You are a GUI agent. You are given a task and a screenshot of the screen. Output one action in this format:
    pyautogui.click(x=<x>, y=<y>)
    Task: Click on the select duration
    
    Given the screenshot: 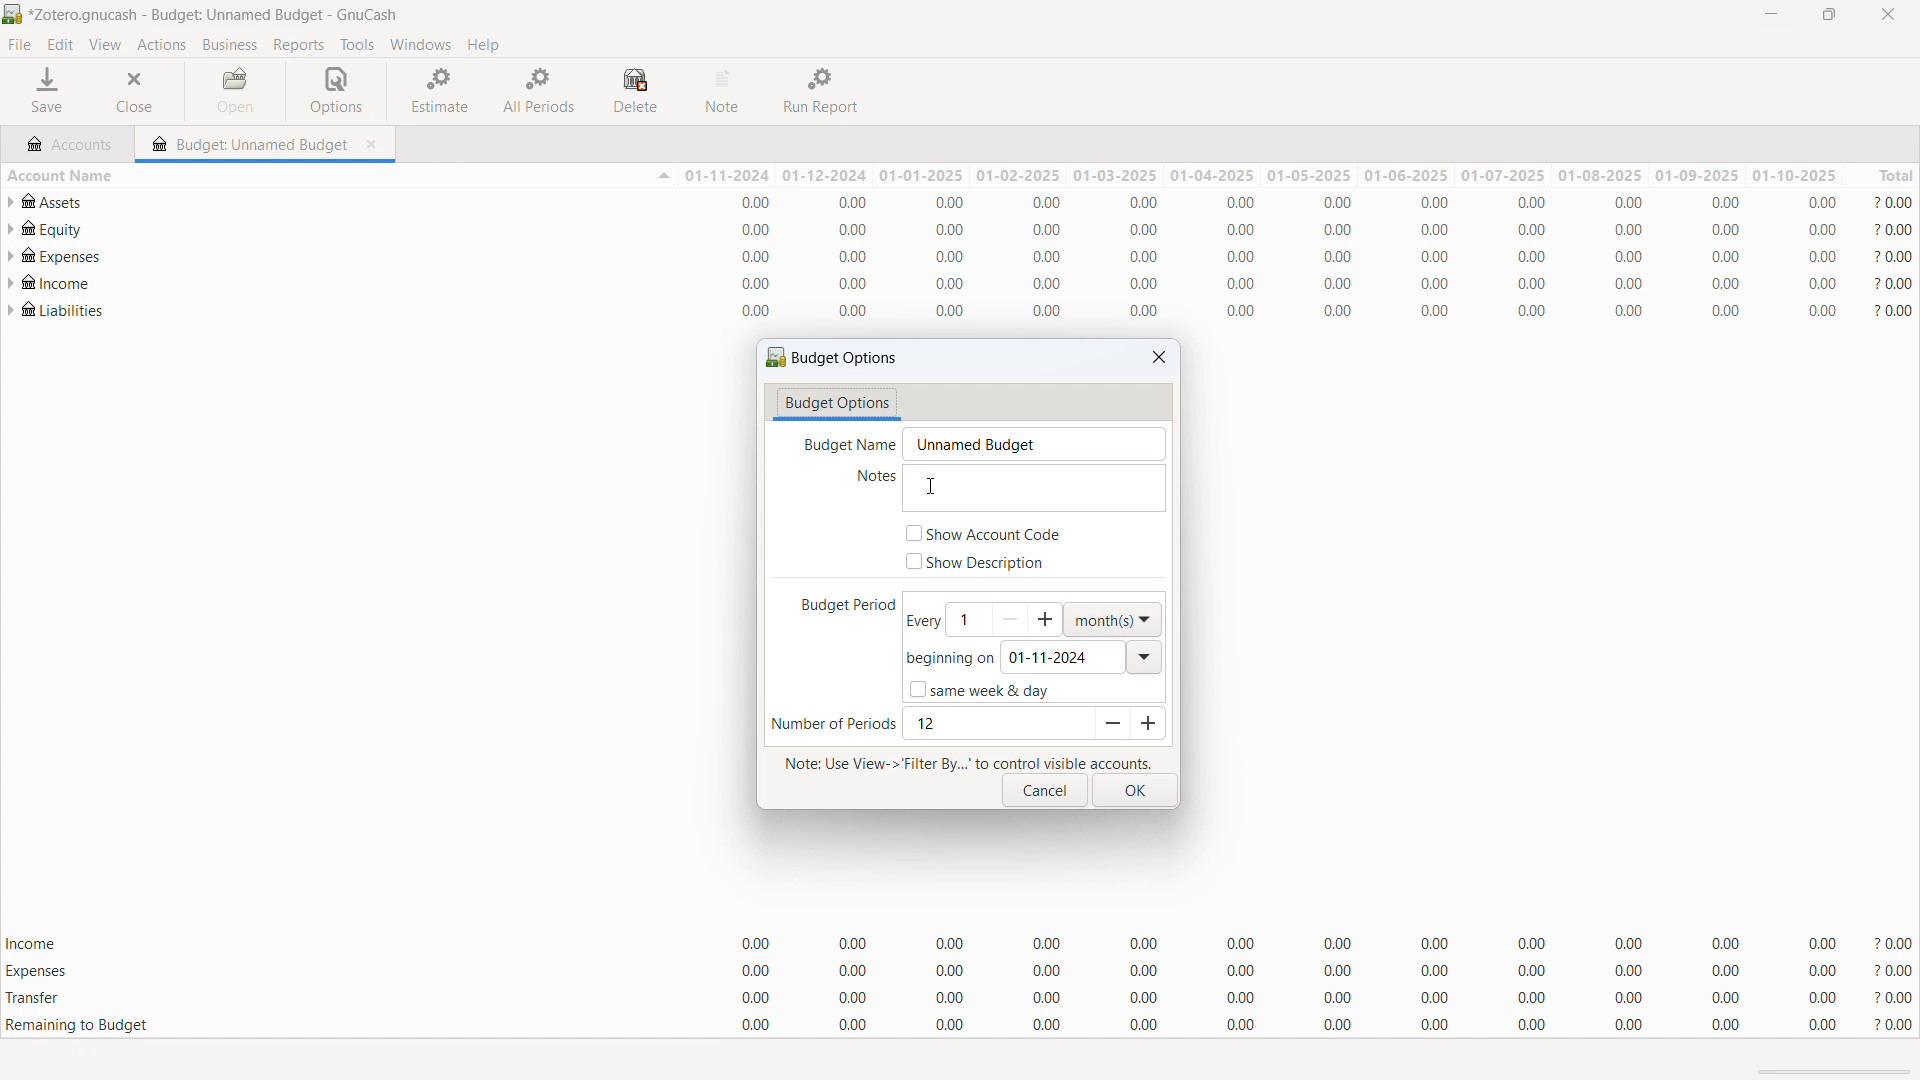 What is the action you would take?
    pyautogui.click(x=1113, y=620)
    